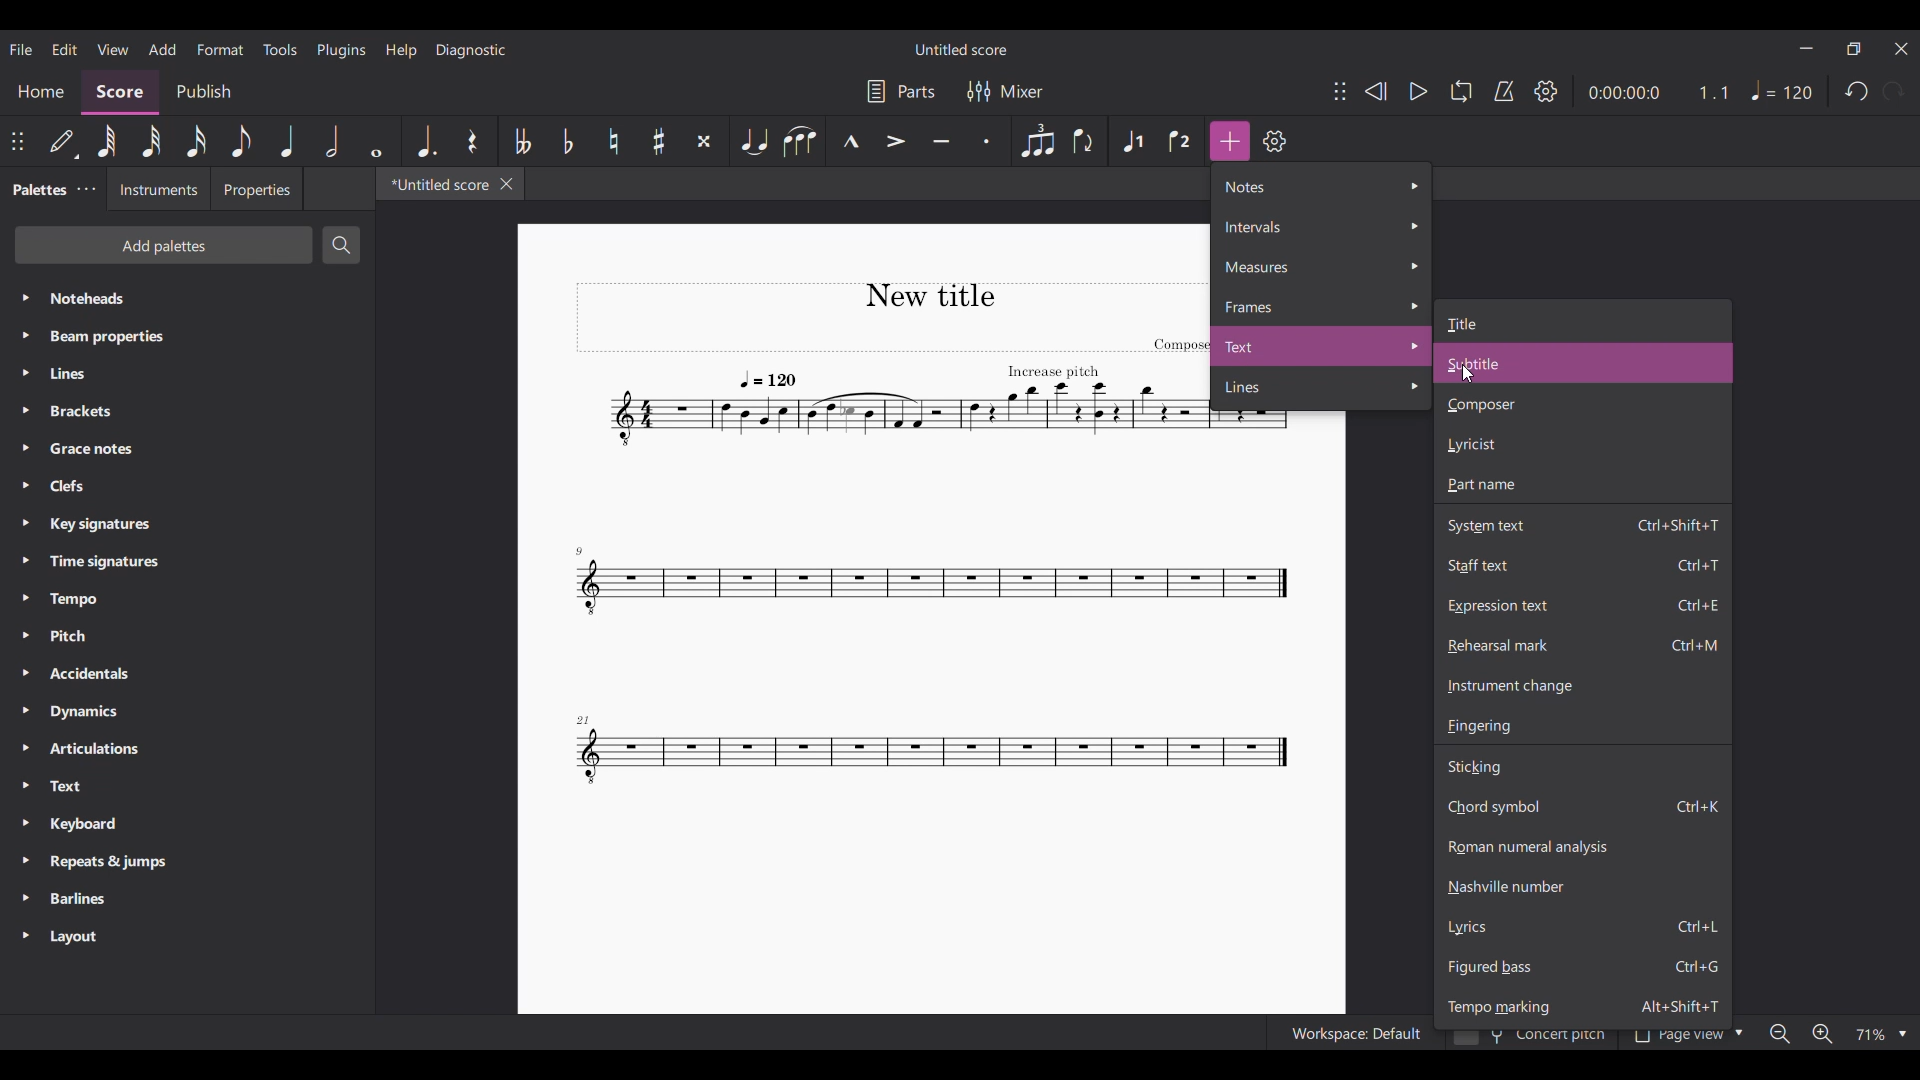 The width and height of the screenshot is (1920, 1080). Describe the element at coordinates (1322, 388) in the screenshot. I see `Line options` at that location.